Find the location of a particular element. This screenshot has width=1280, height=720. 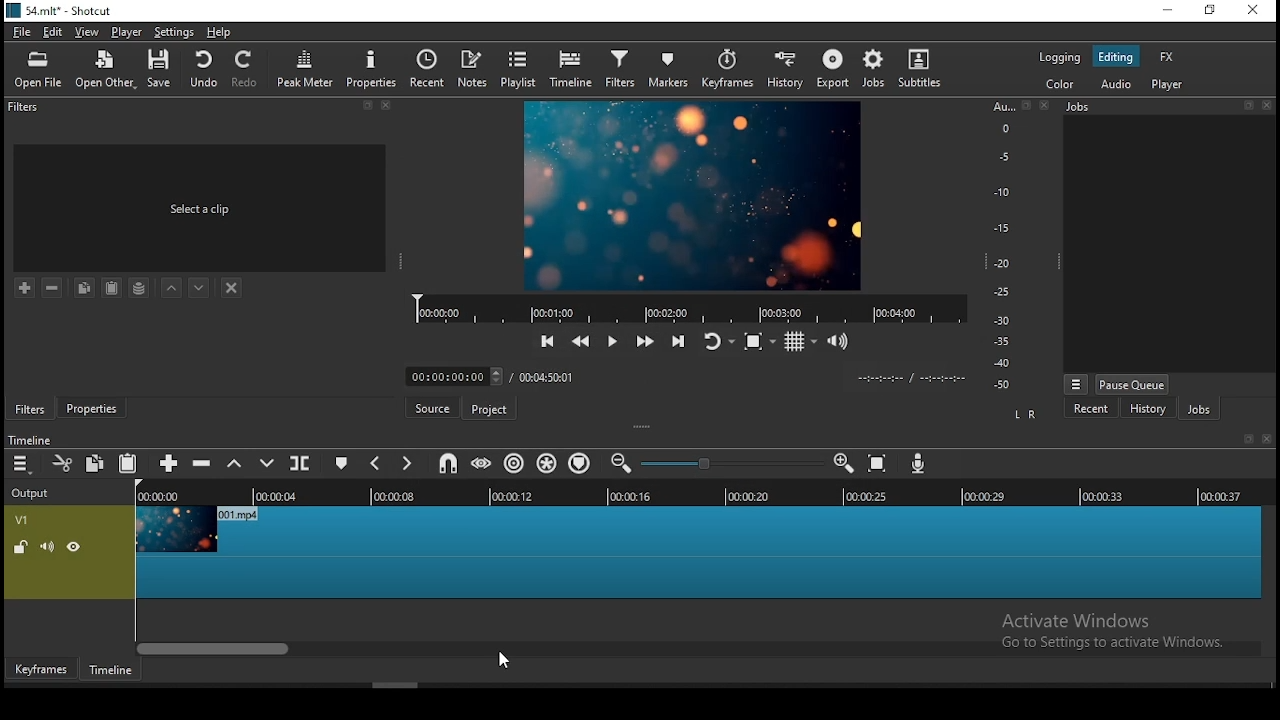

00:00:25 is located at coordinates (863, 497).